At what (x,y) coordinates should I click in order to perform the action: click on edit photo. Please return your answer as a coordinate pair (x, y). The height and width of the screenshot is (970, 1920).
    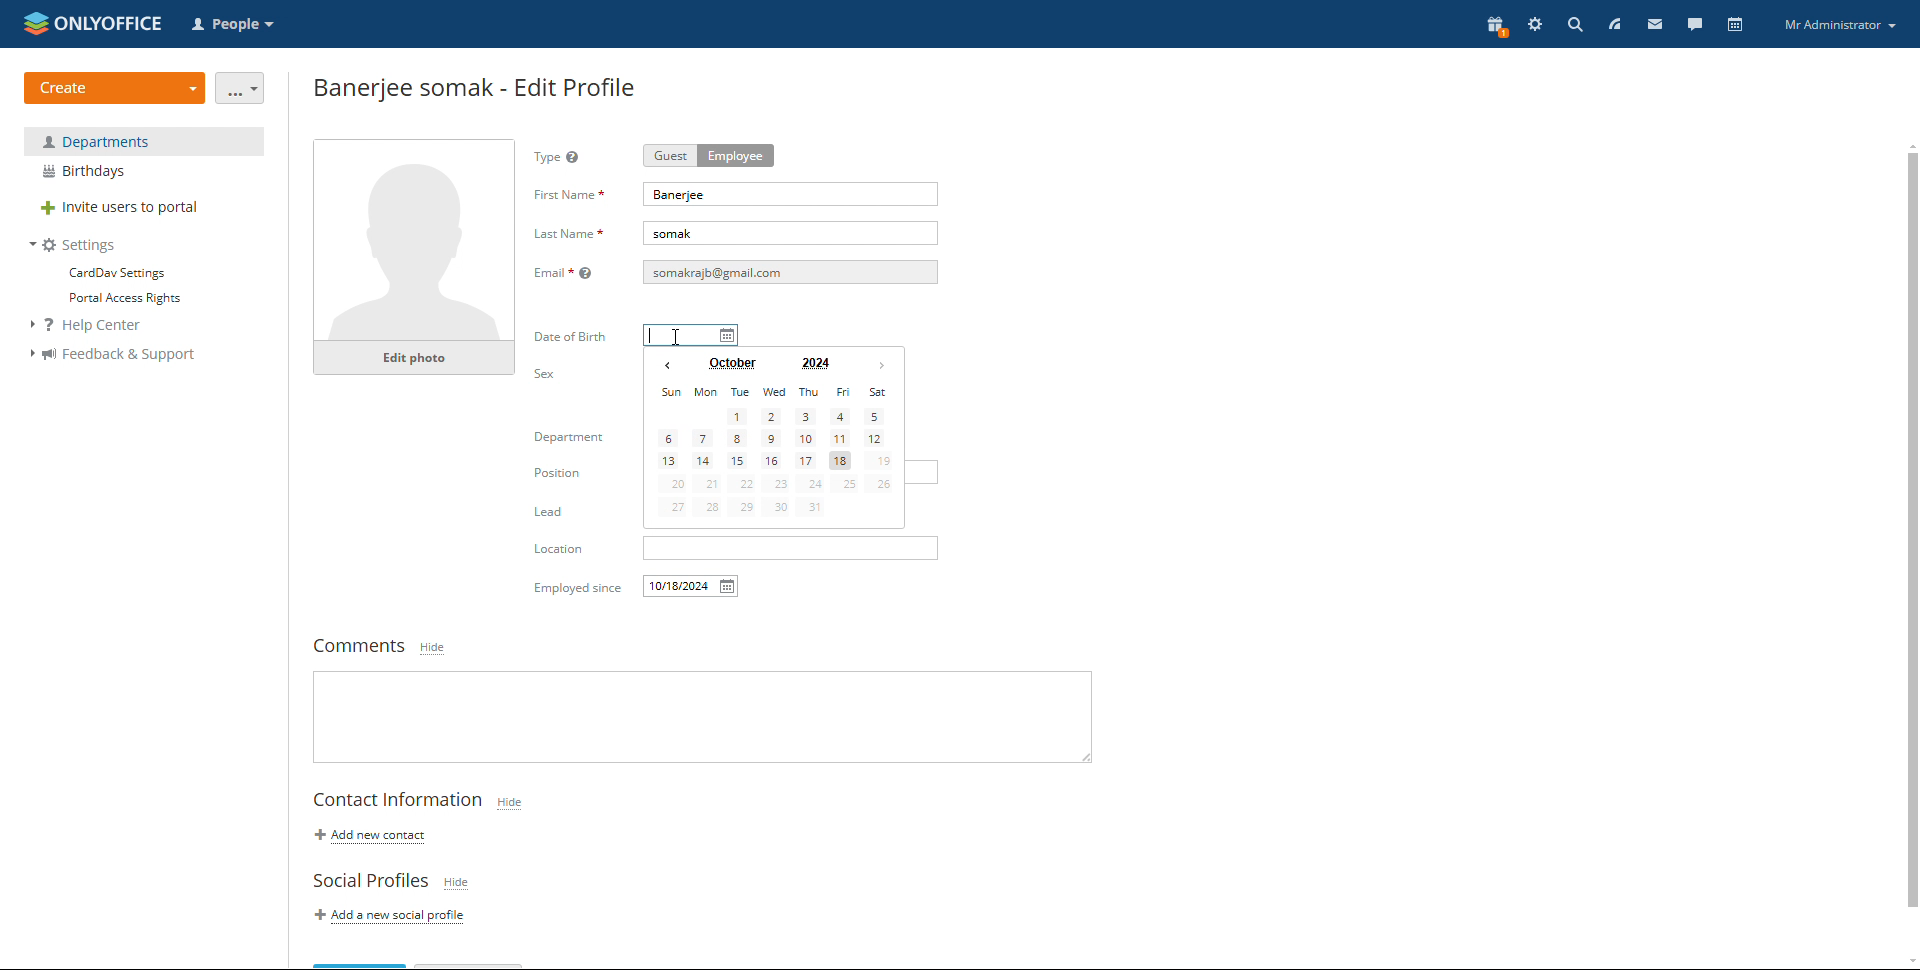
    Looking at the image, I should click on (414, 358).